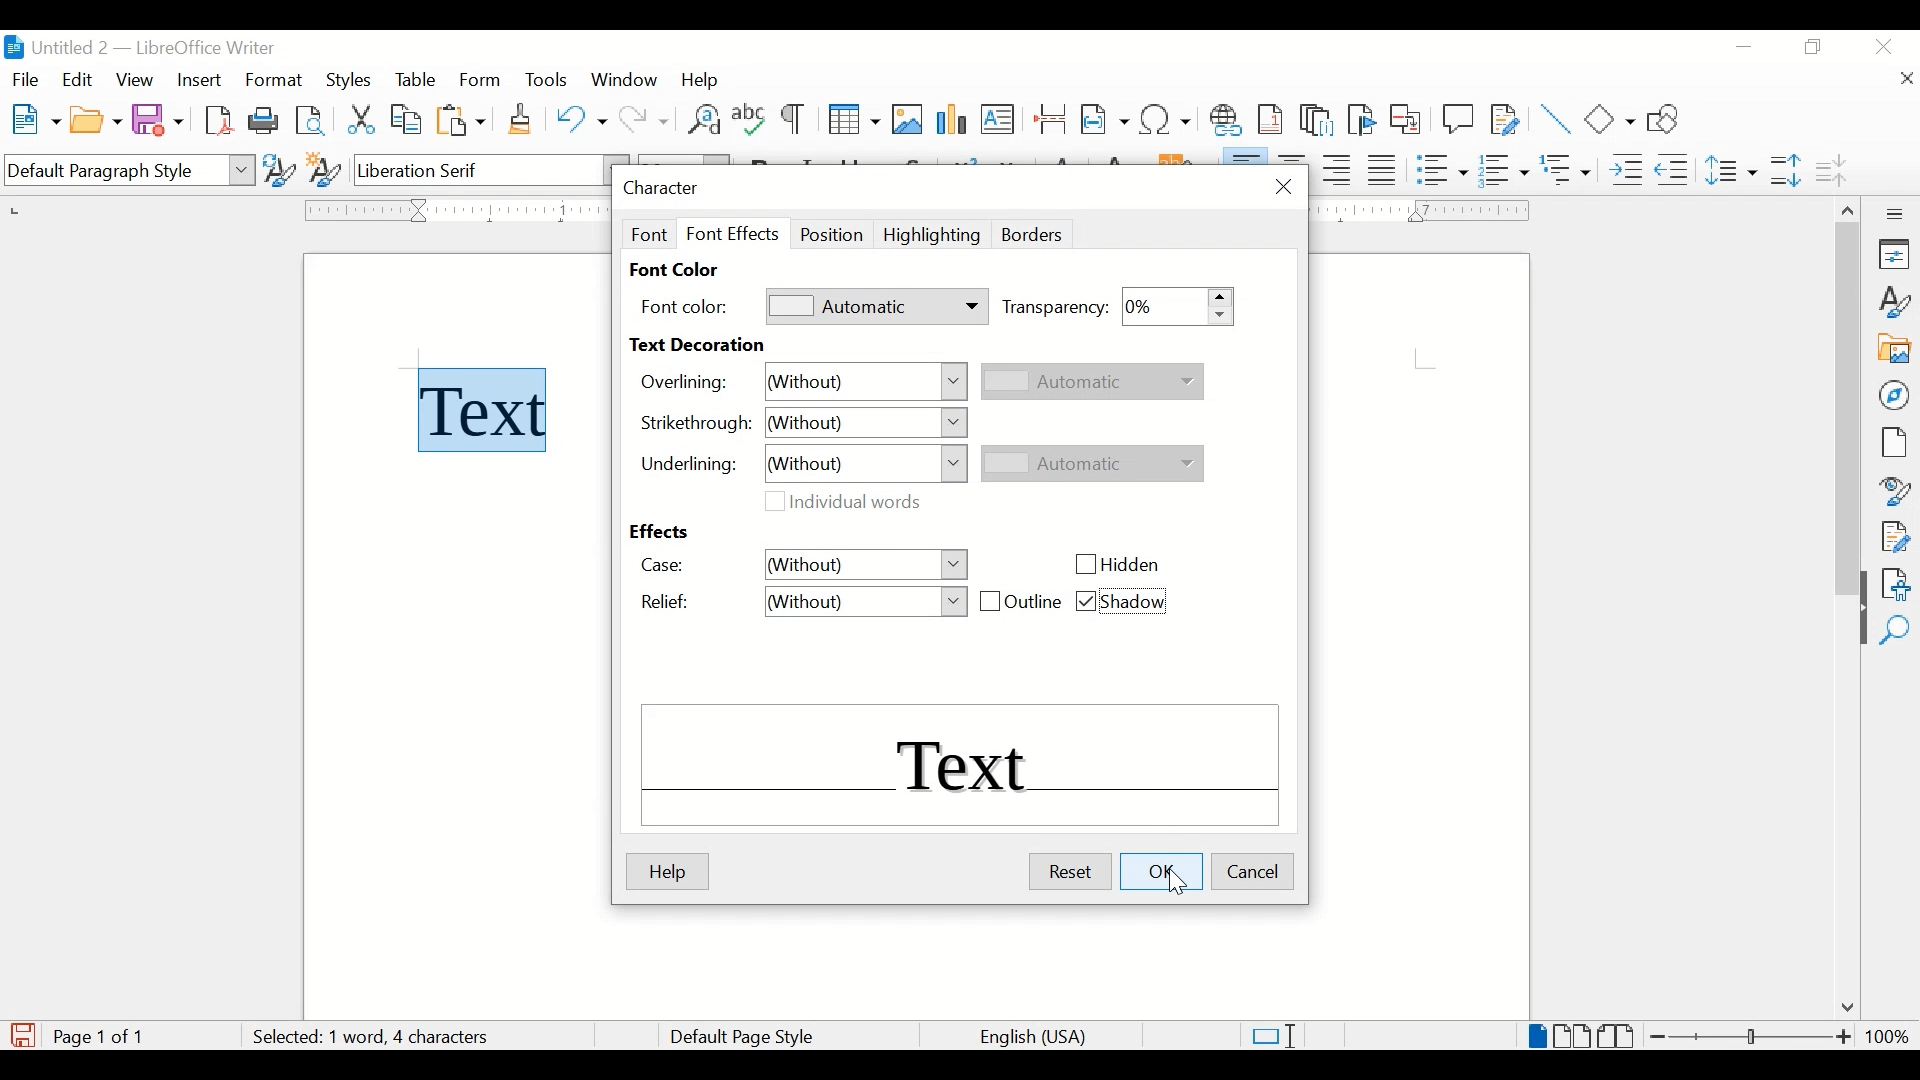 The image size is (1920, 1080). What do you see at coordinates (1848, 412) in the screenshot?
I see `scroll box` at bounding box center [1848, 412].